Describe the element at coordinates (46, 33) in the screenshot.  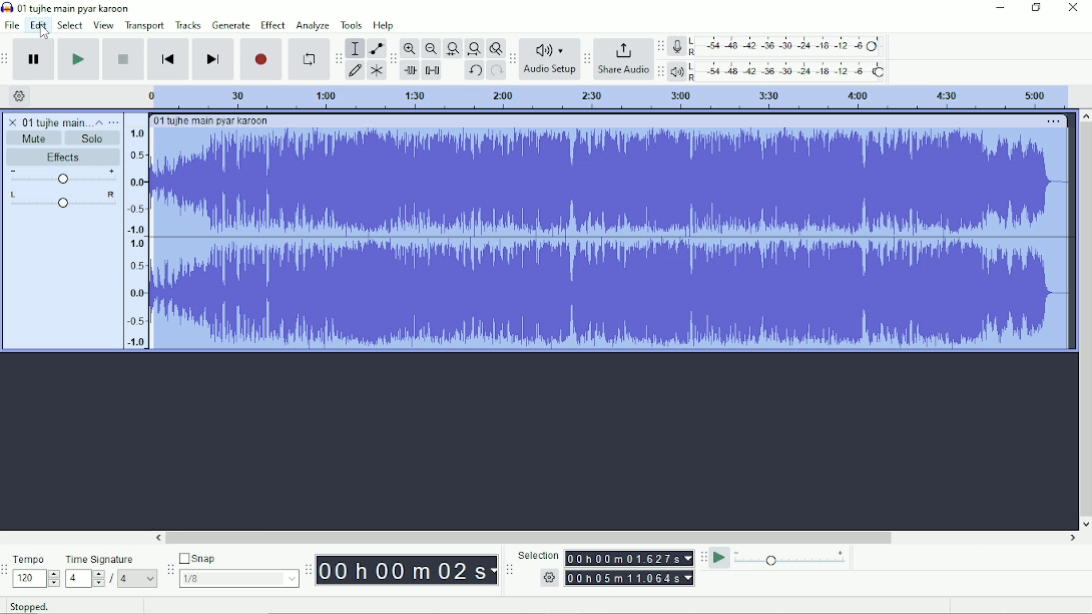
I see `Cursir` at that location.